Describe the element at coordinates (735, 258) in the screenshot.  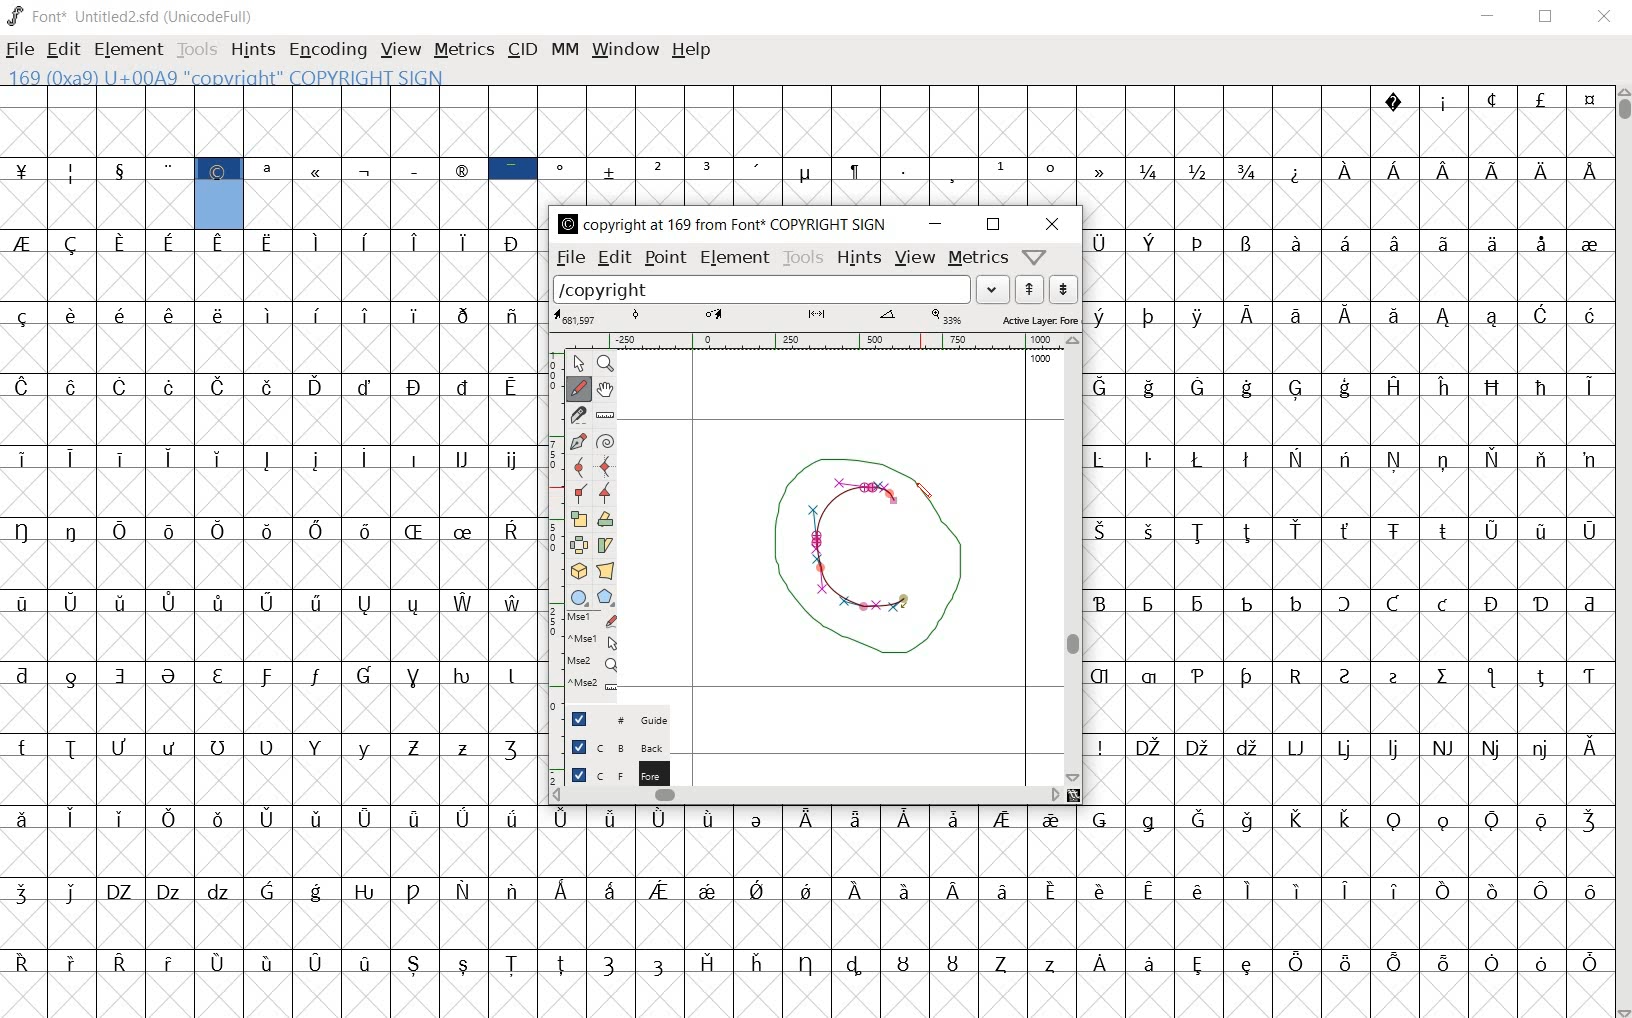
I see `element` at that location.